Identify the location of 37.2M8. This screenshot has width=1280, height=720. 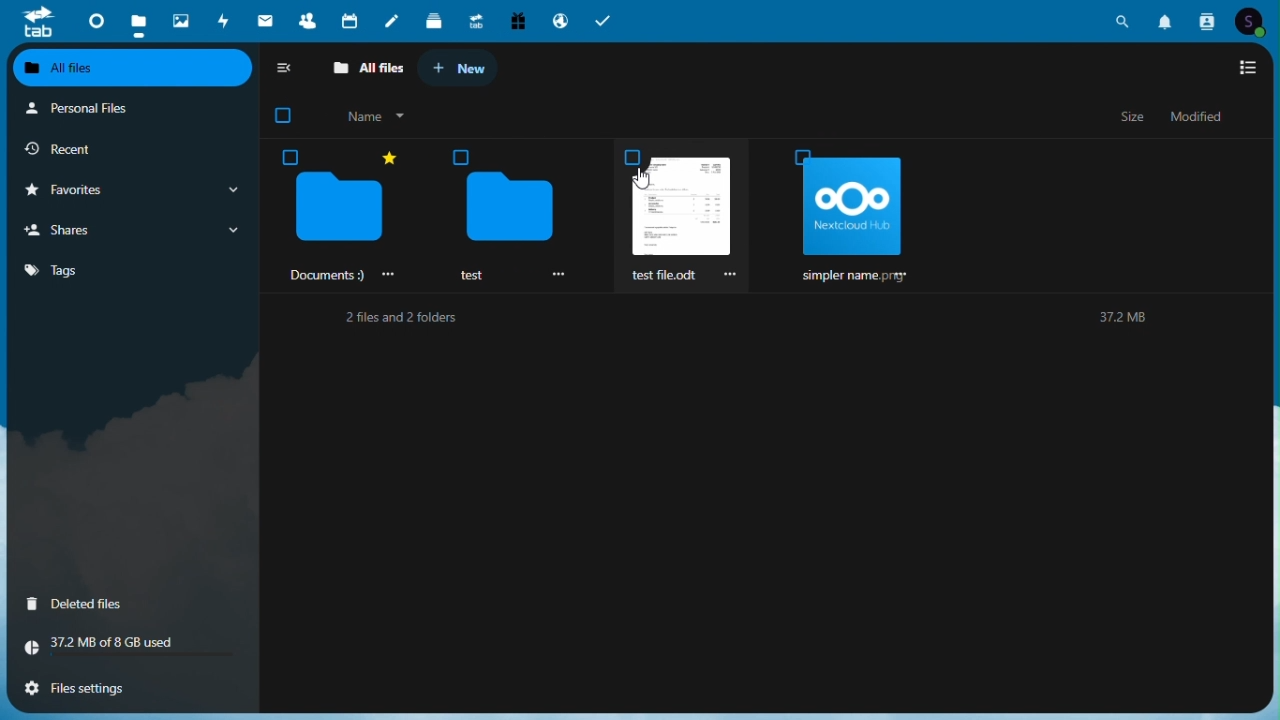
(1123, 315).